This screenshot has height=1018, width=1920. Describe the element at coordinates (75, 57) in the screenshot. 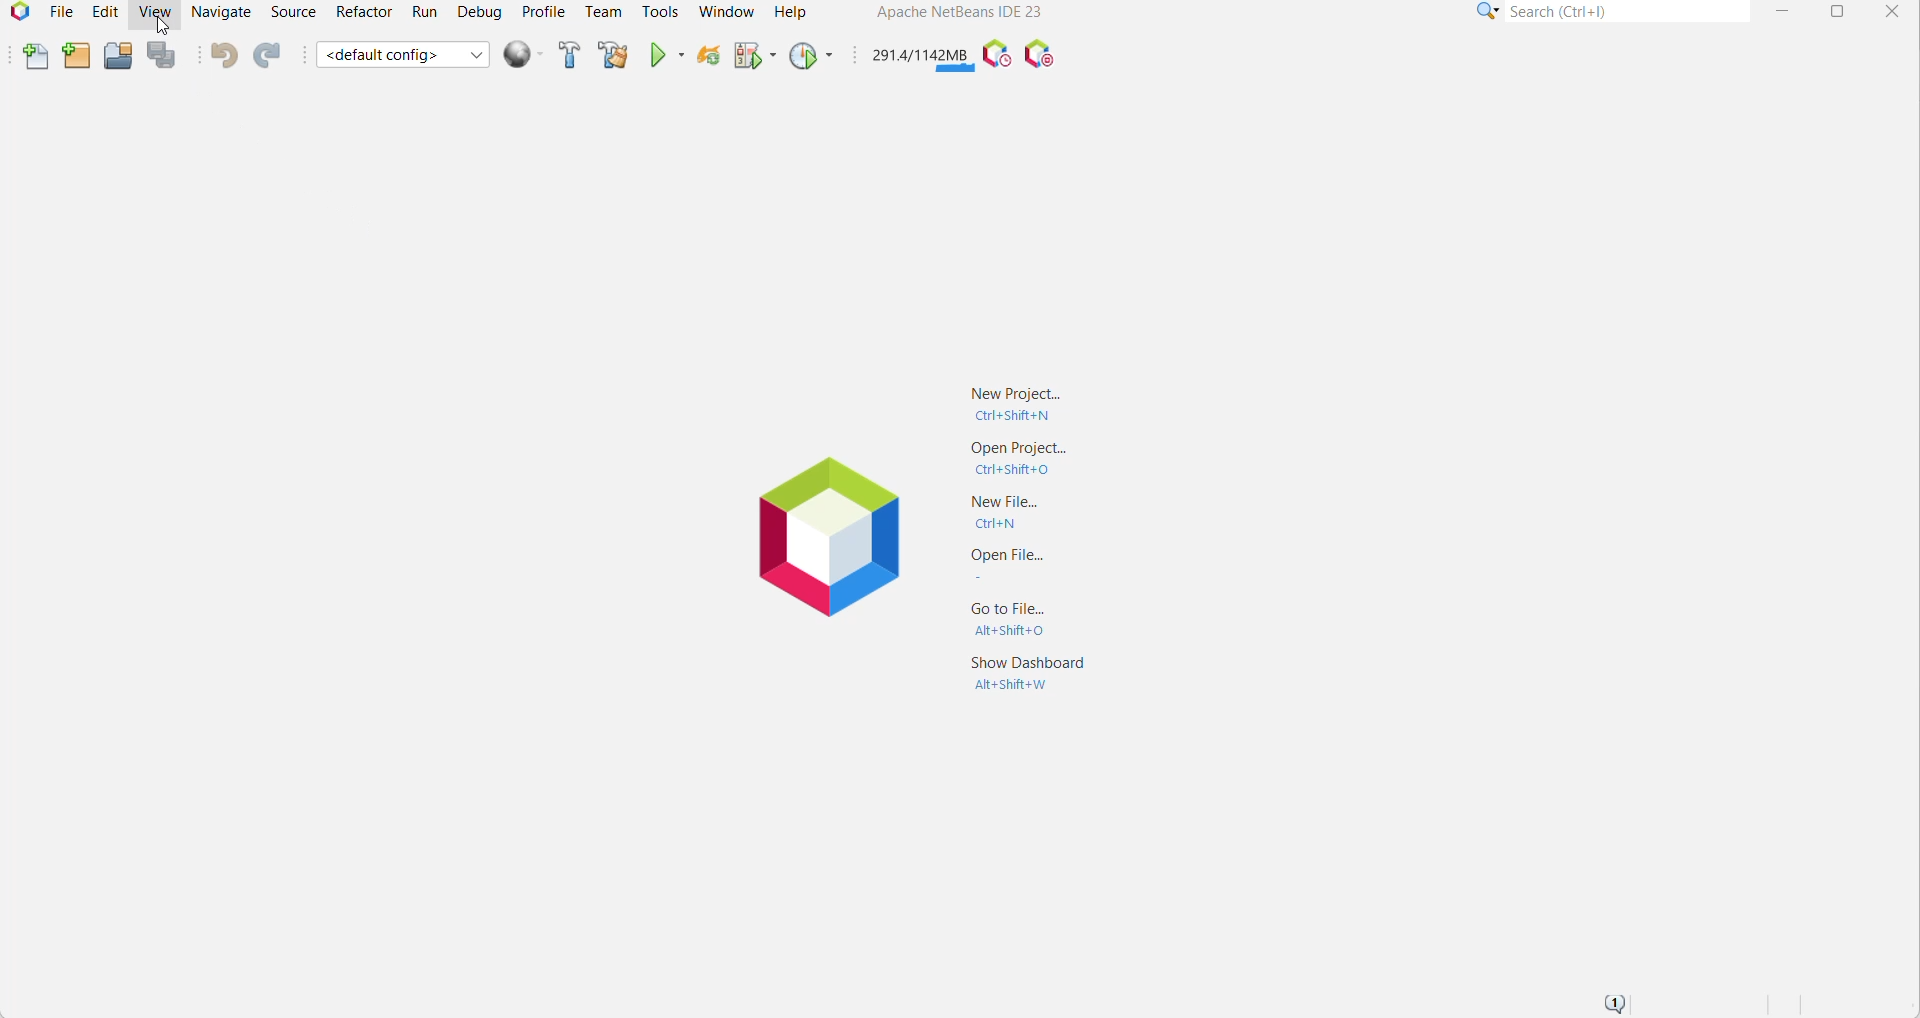

I see `New Project` at that location.